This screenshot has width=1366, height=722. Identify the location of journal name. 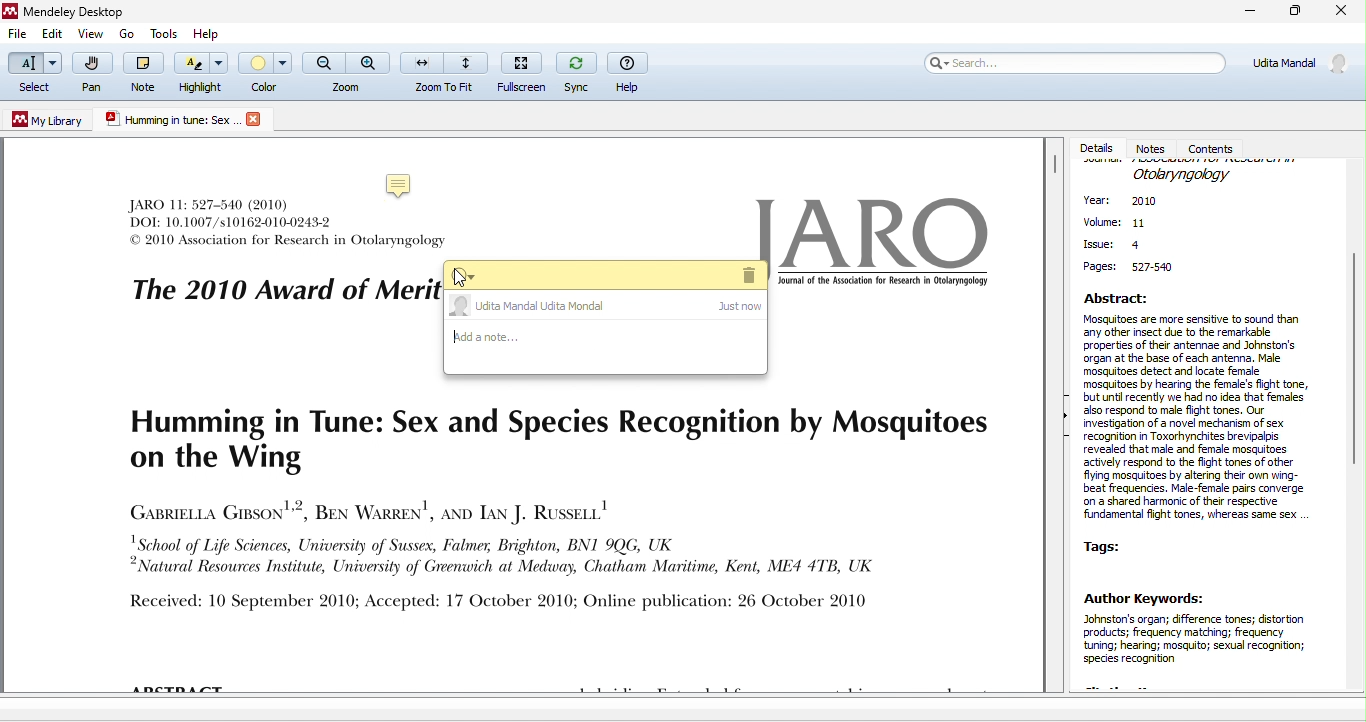
(1182, 174).